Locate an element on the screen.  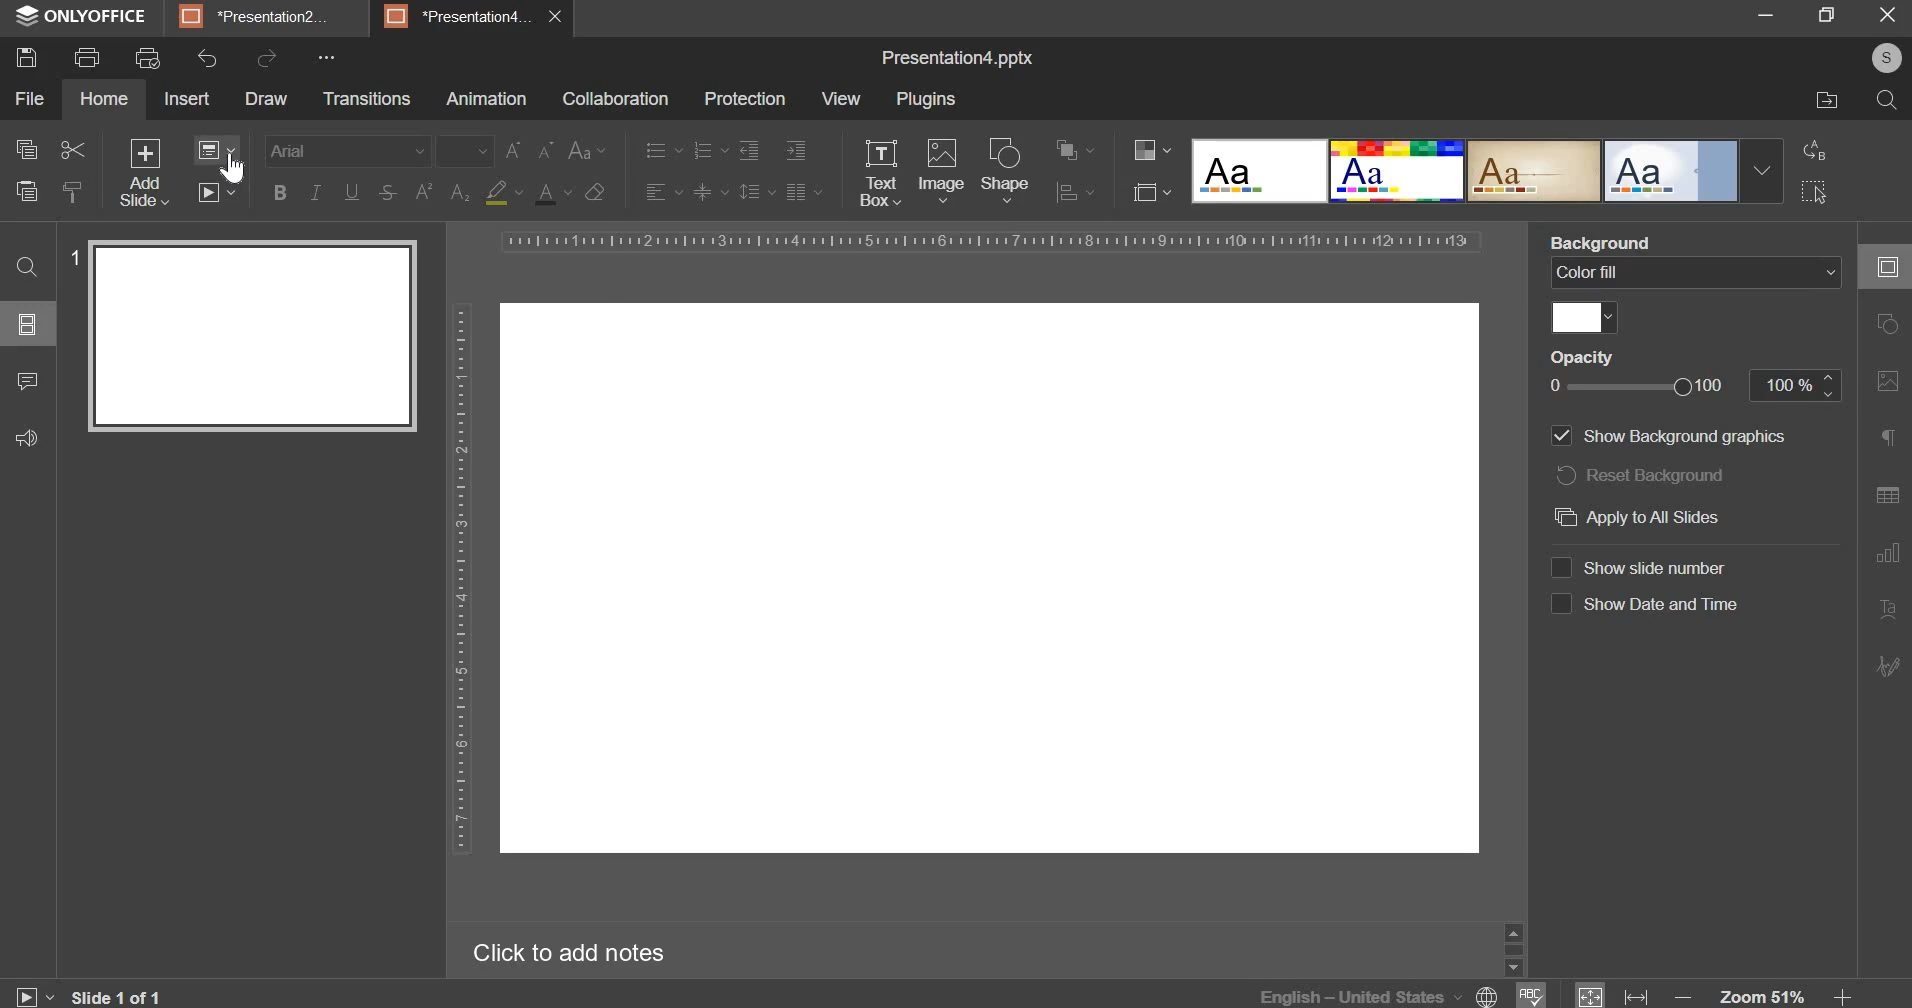
image is located at coordinates (942, 172).